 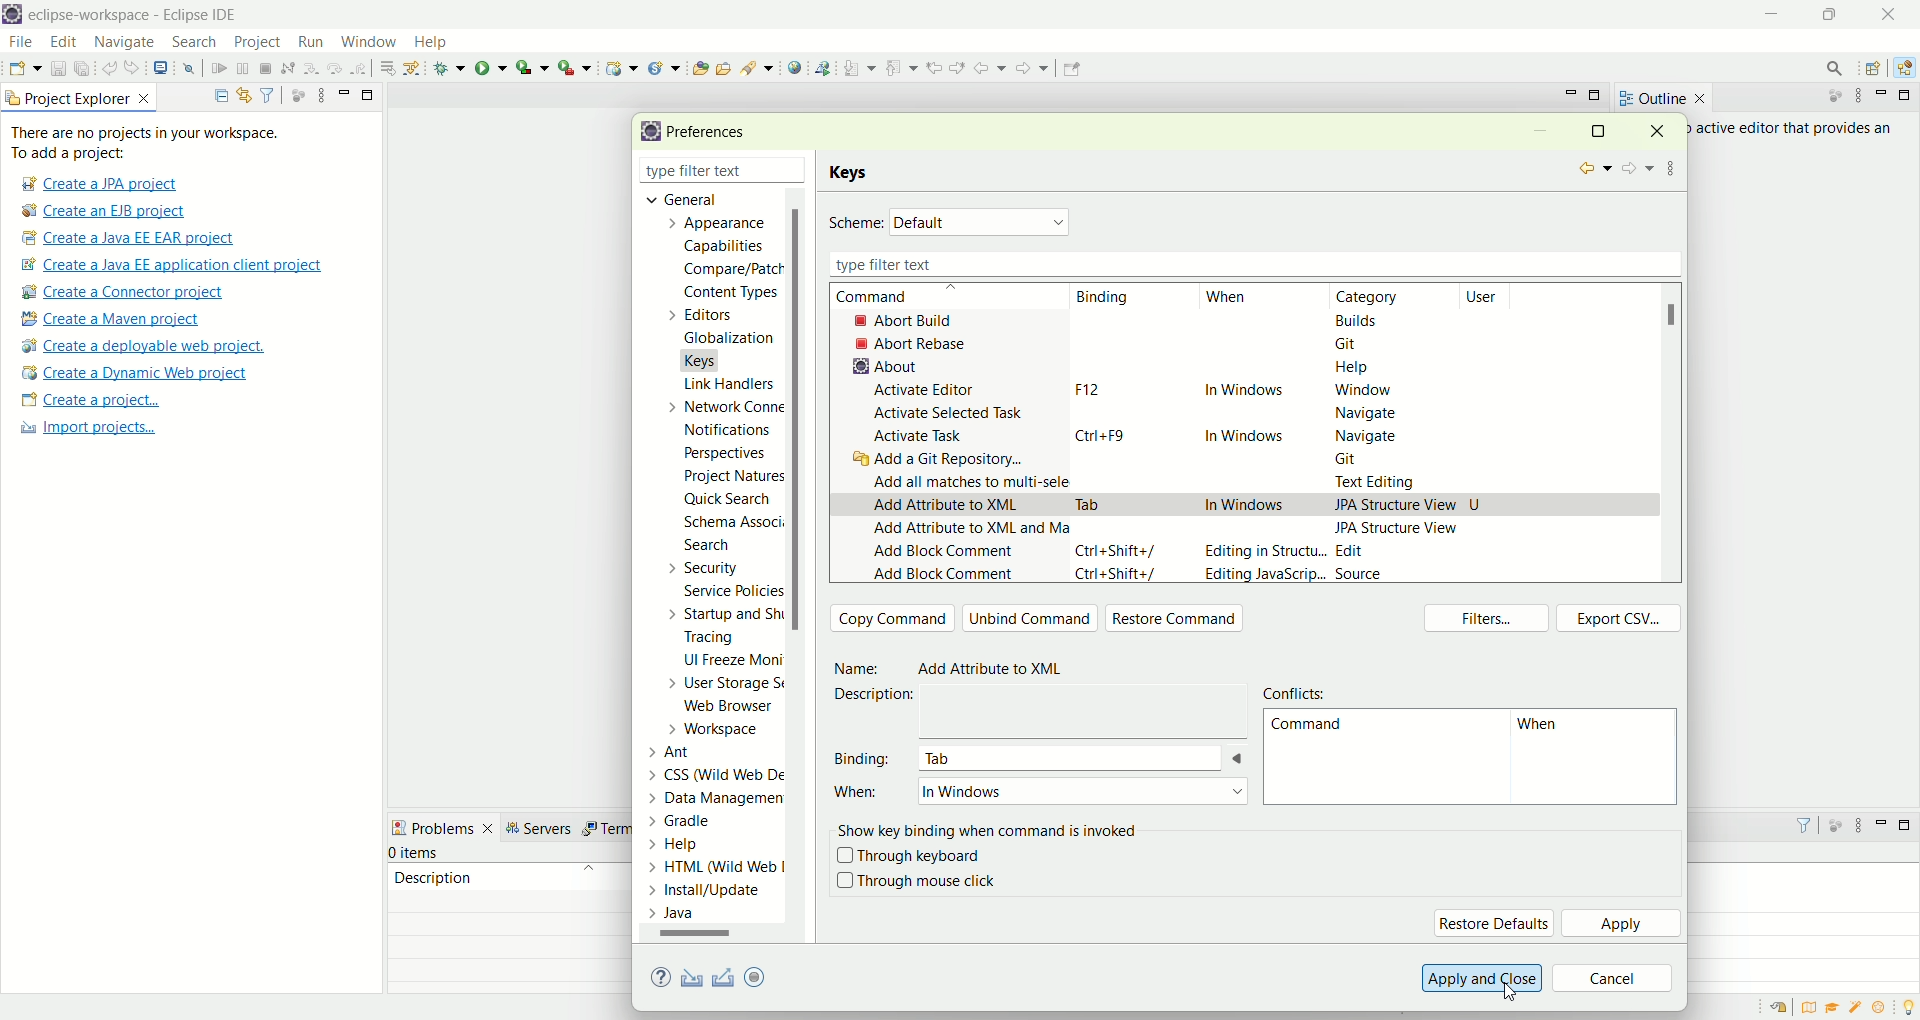 I want to click on project natures, so click(x=730, y=480).